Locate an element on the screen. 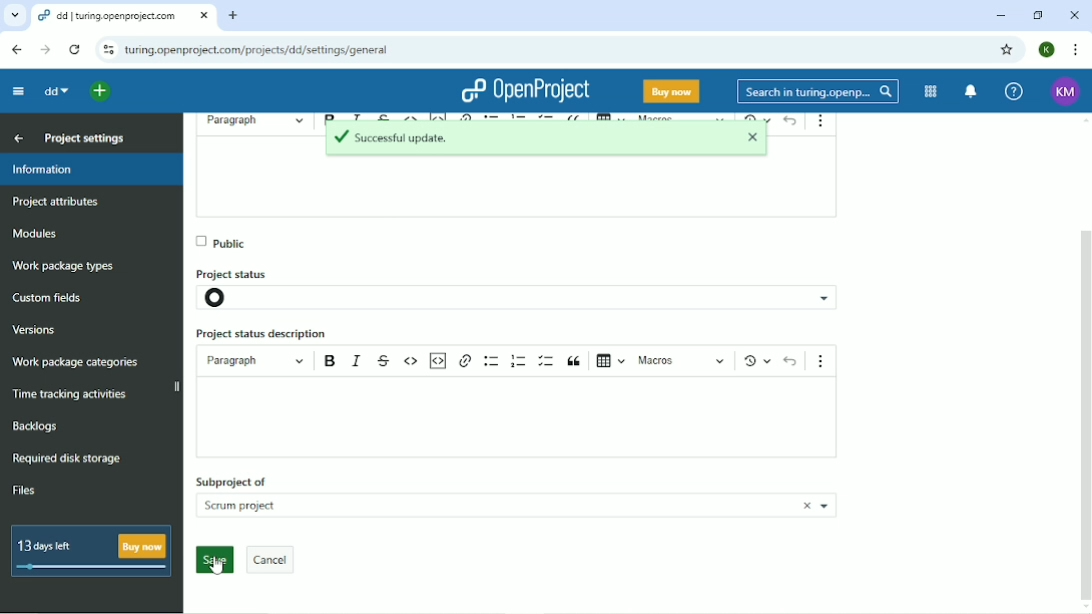 This screenshot has height=614, width=1092. italics is located at coordinates (357, 362).